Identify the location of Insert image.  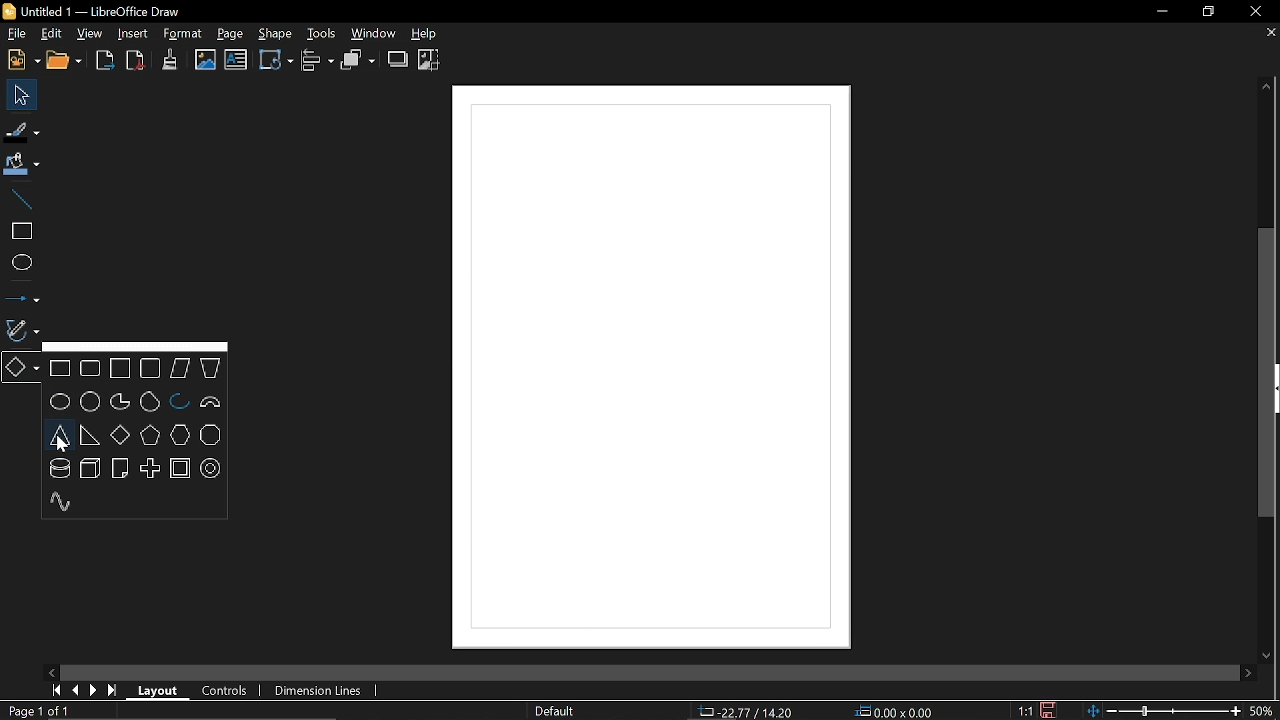
(206, 60).